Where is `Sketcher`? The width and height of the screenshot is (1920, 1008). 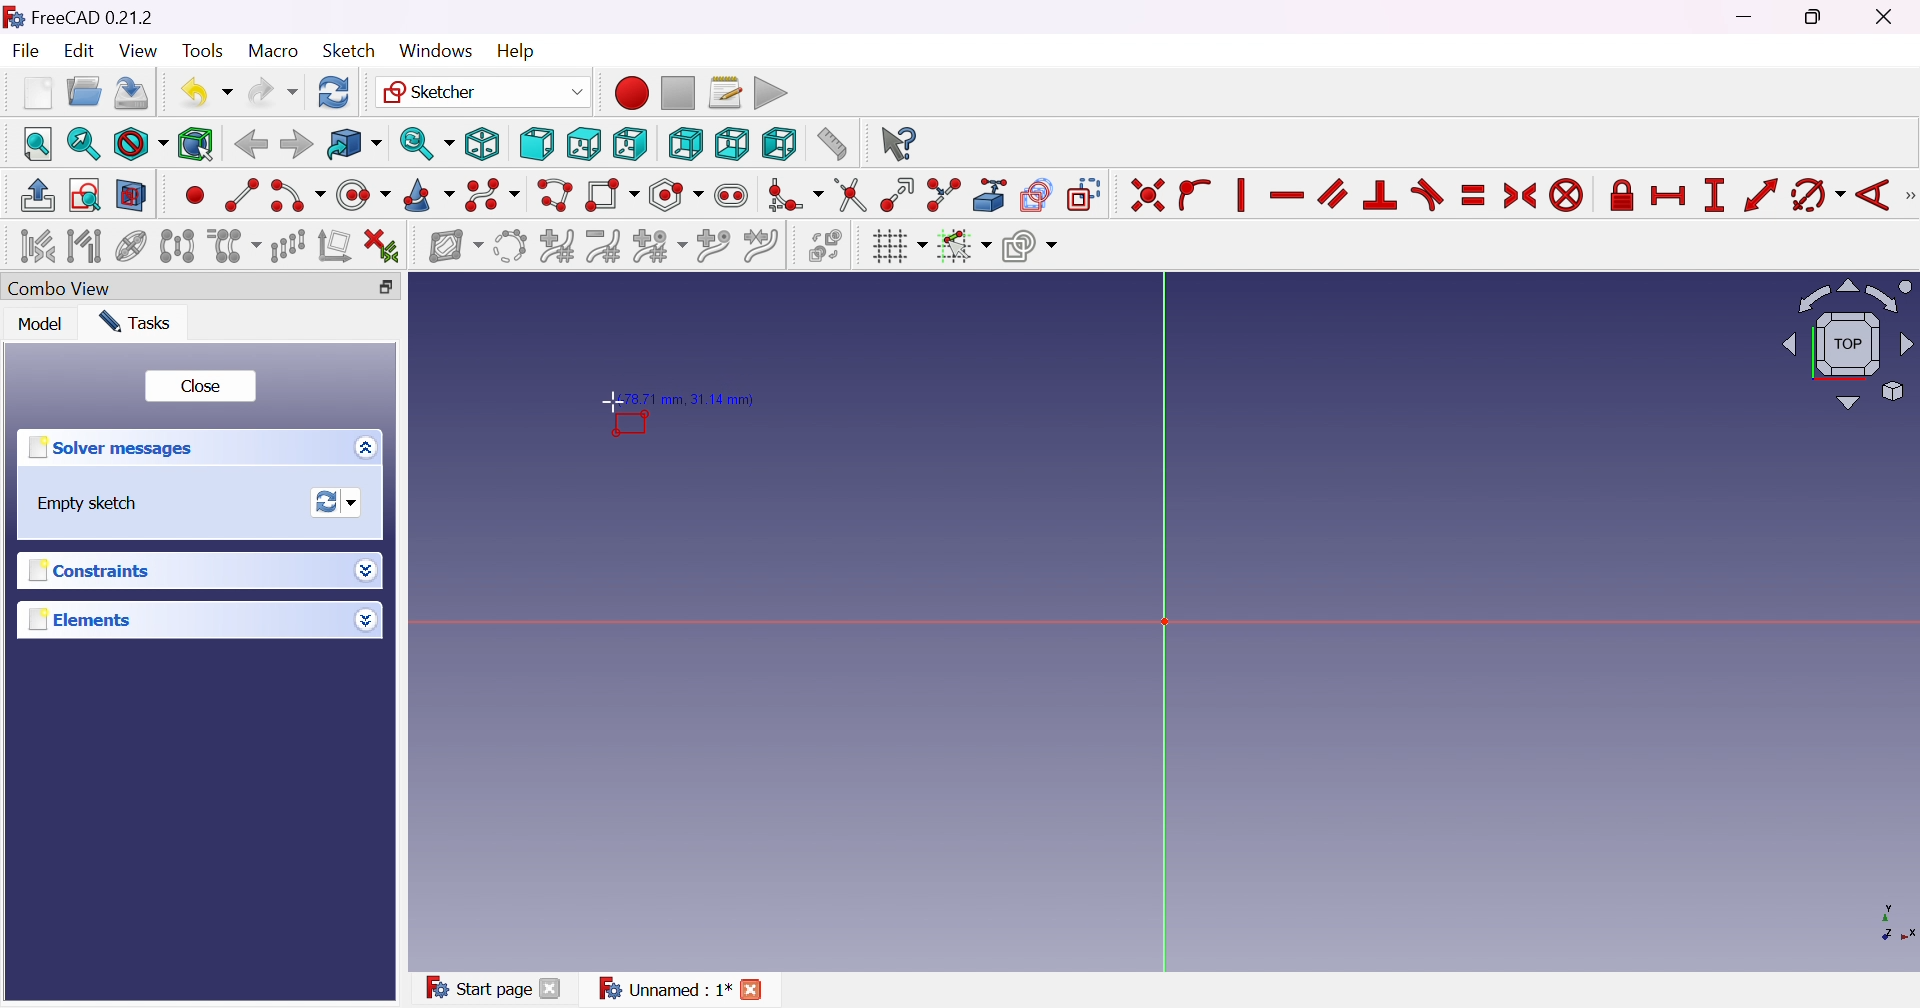
Sketcher is located at coordinates (483, 91).